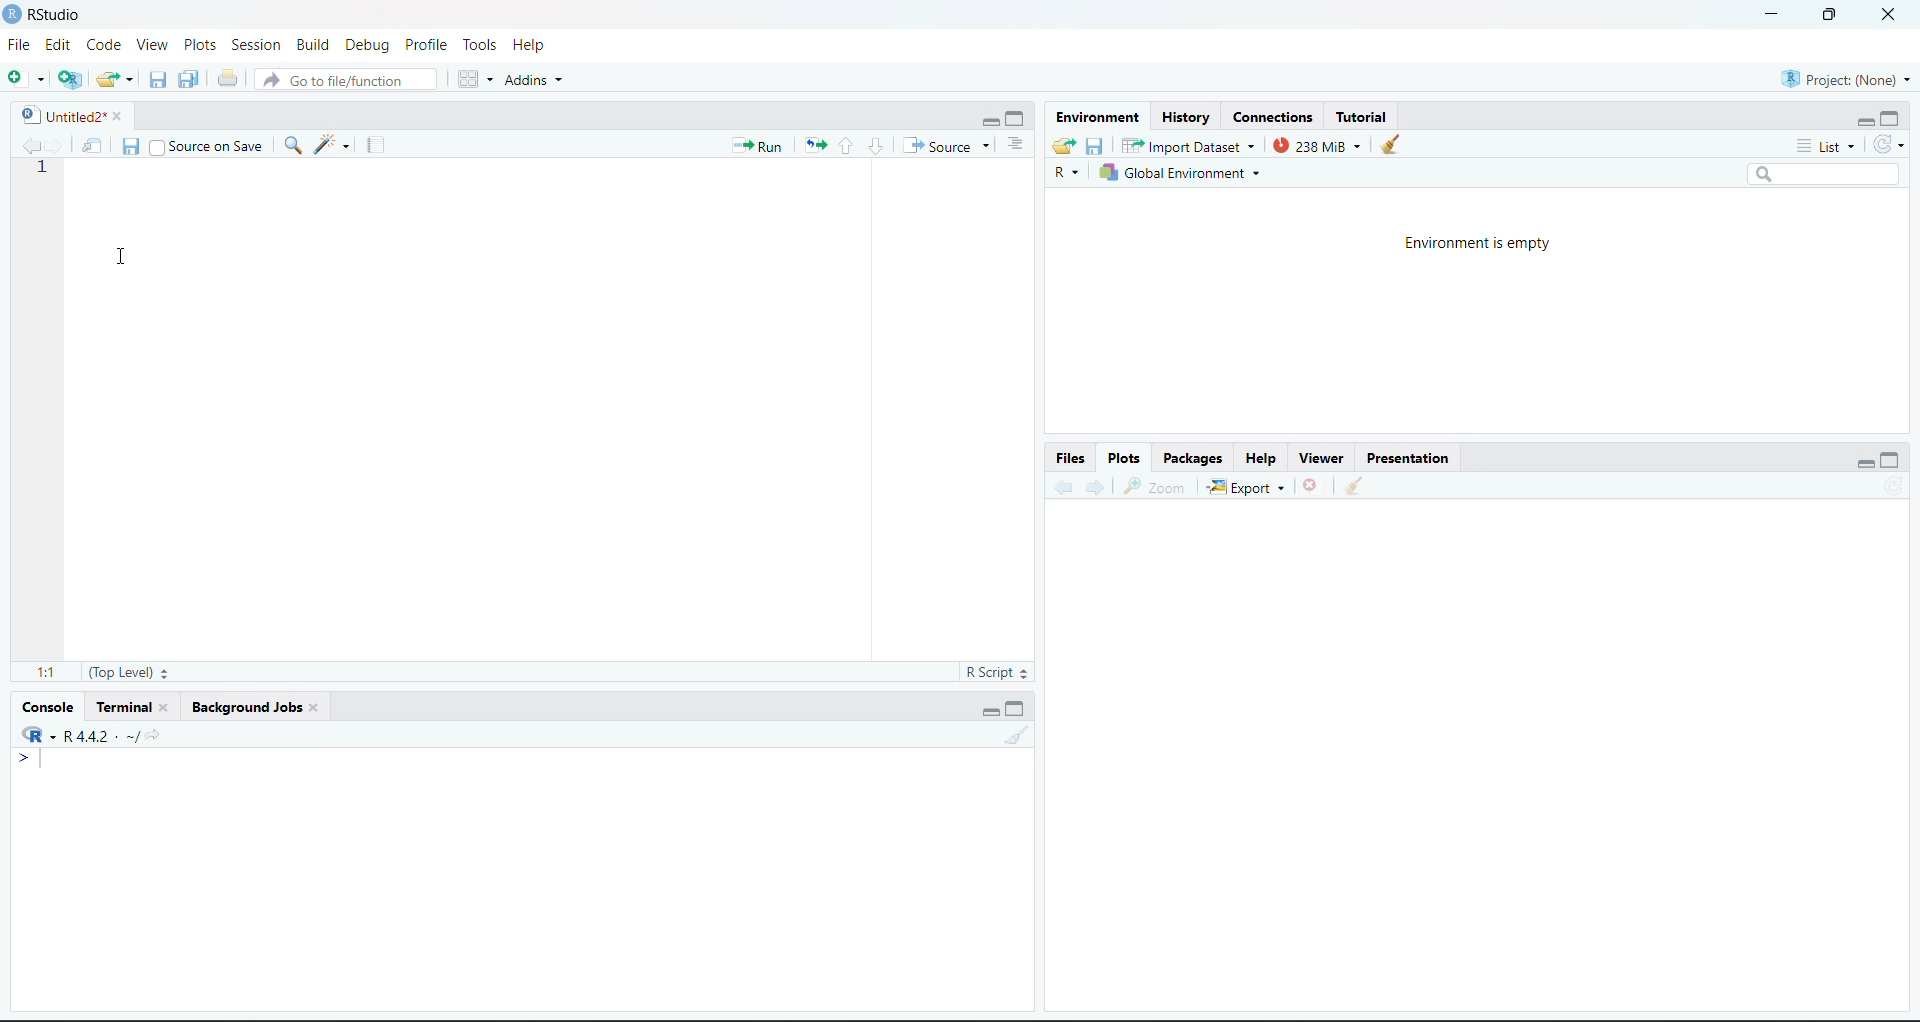 This screenshot has width=1920, height=1022. What do you see at coordinates (1845, 80) in the screenshot?
I see `Project (None)` at bounding box center [1845, 80].